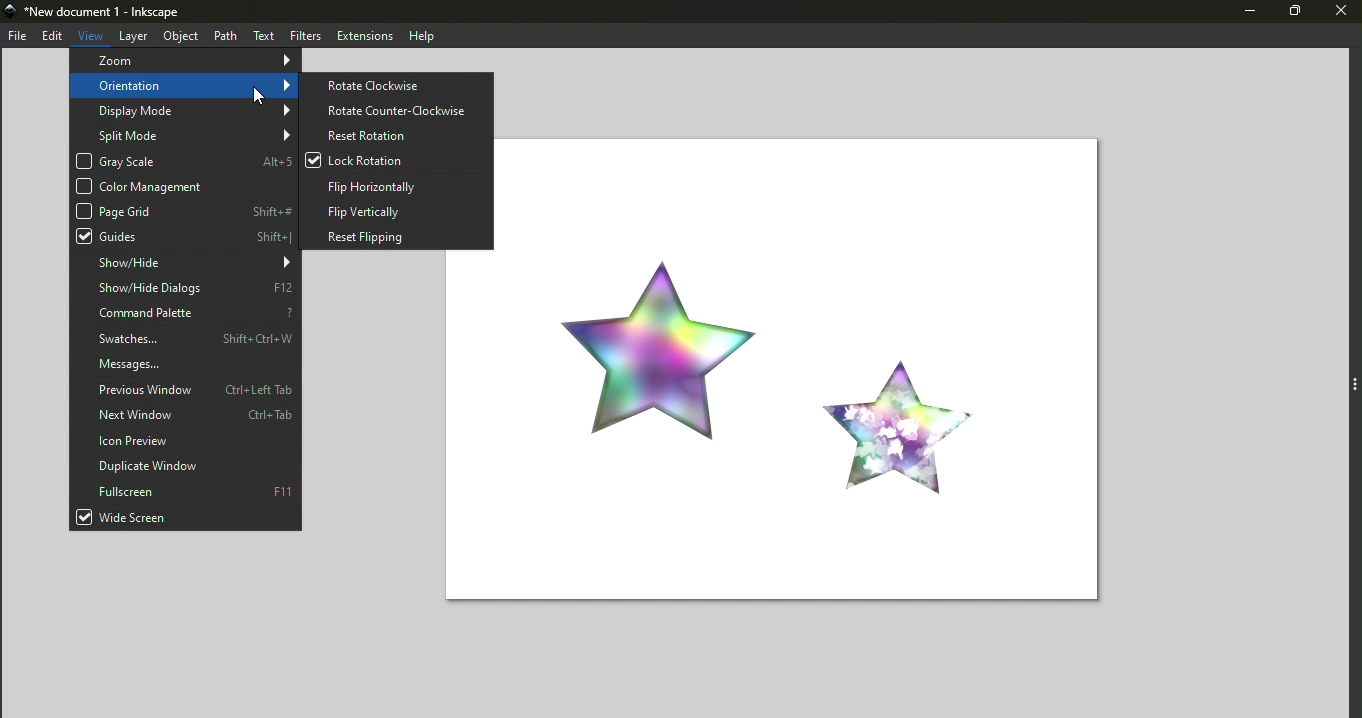  I want to click on Split Mode, so click(182, 134).